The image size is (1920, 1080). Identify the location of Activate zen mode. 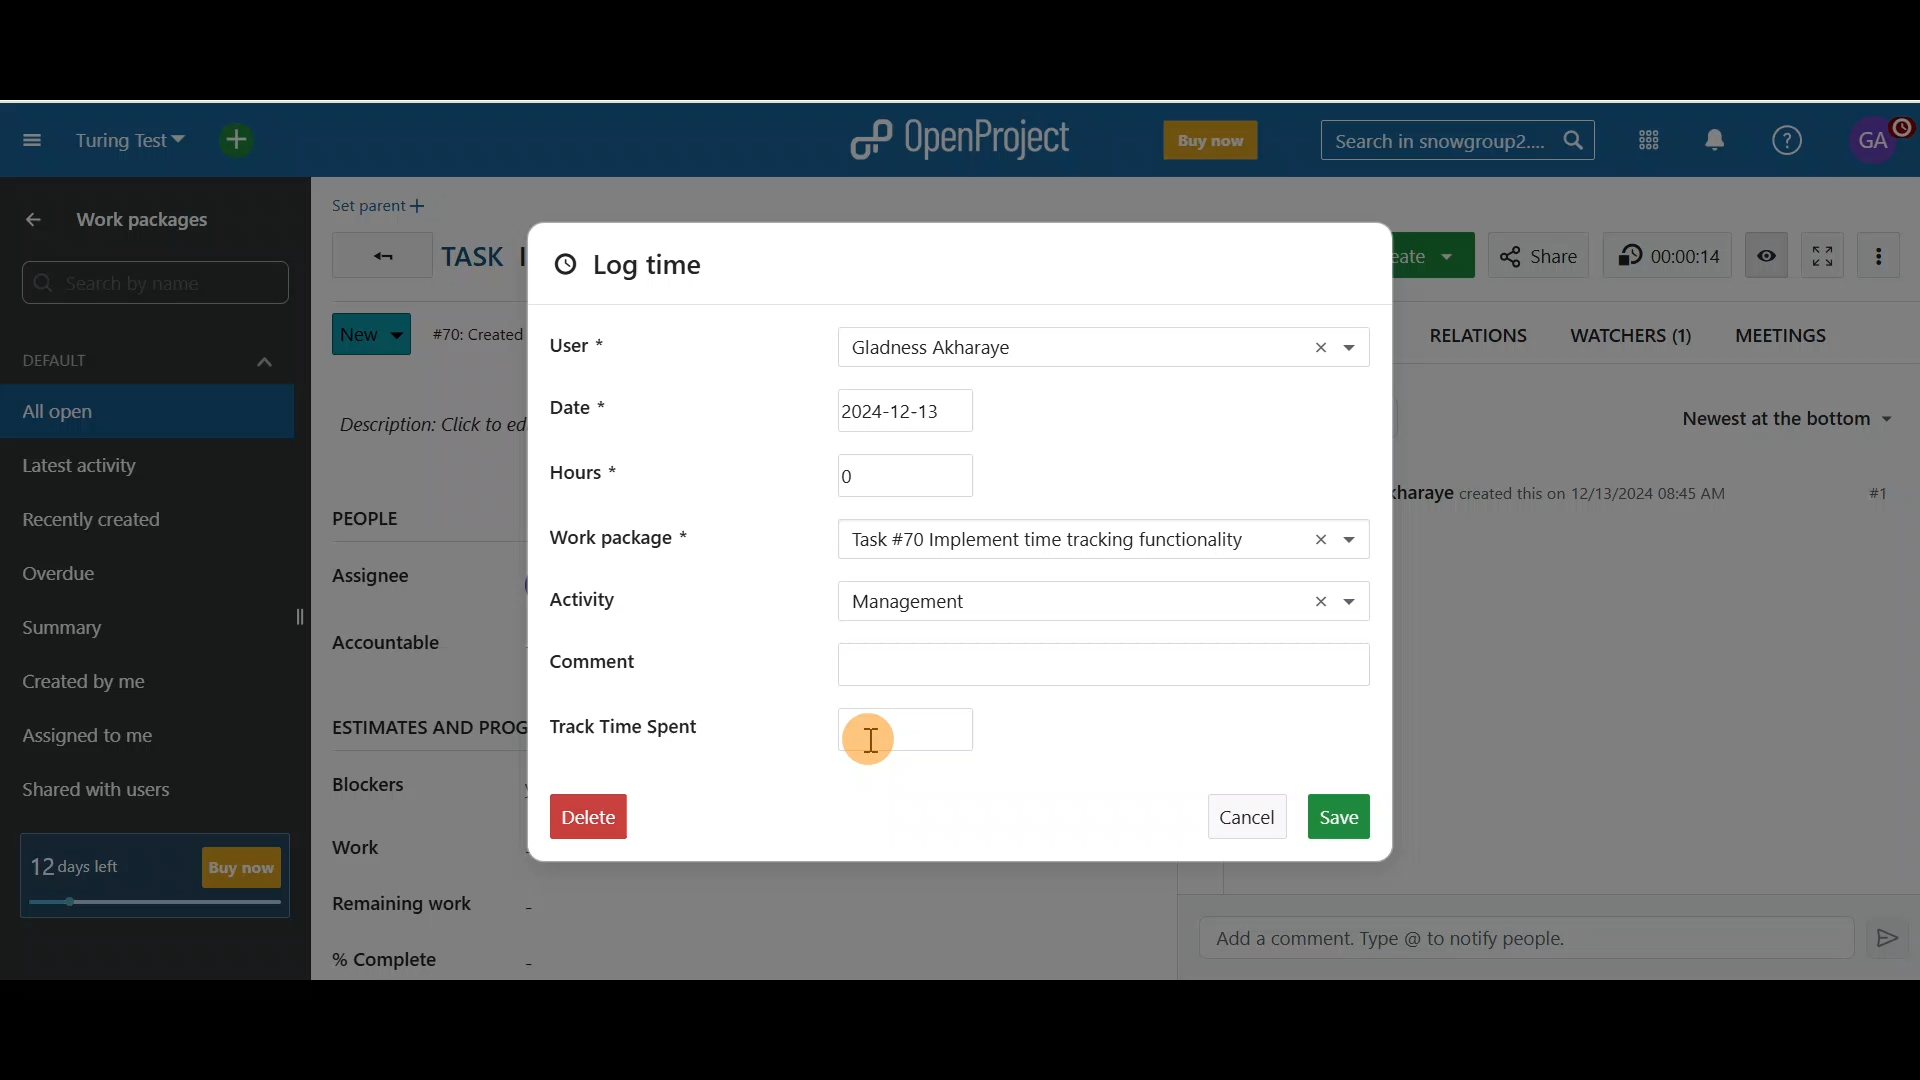
(1817, 252).